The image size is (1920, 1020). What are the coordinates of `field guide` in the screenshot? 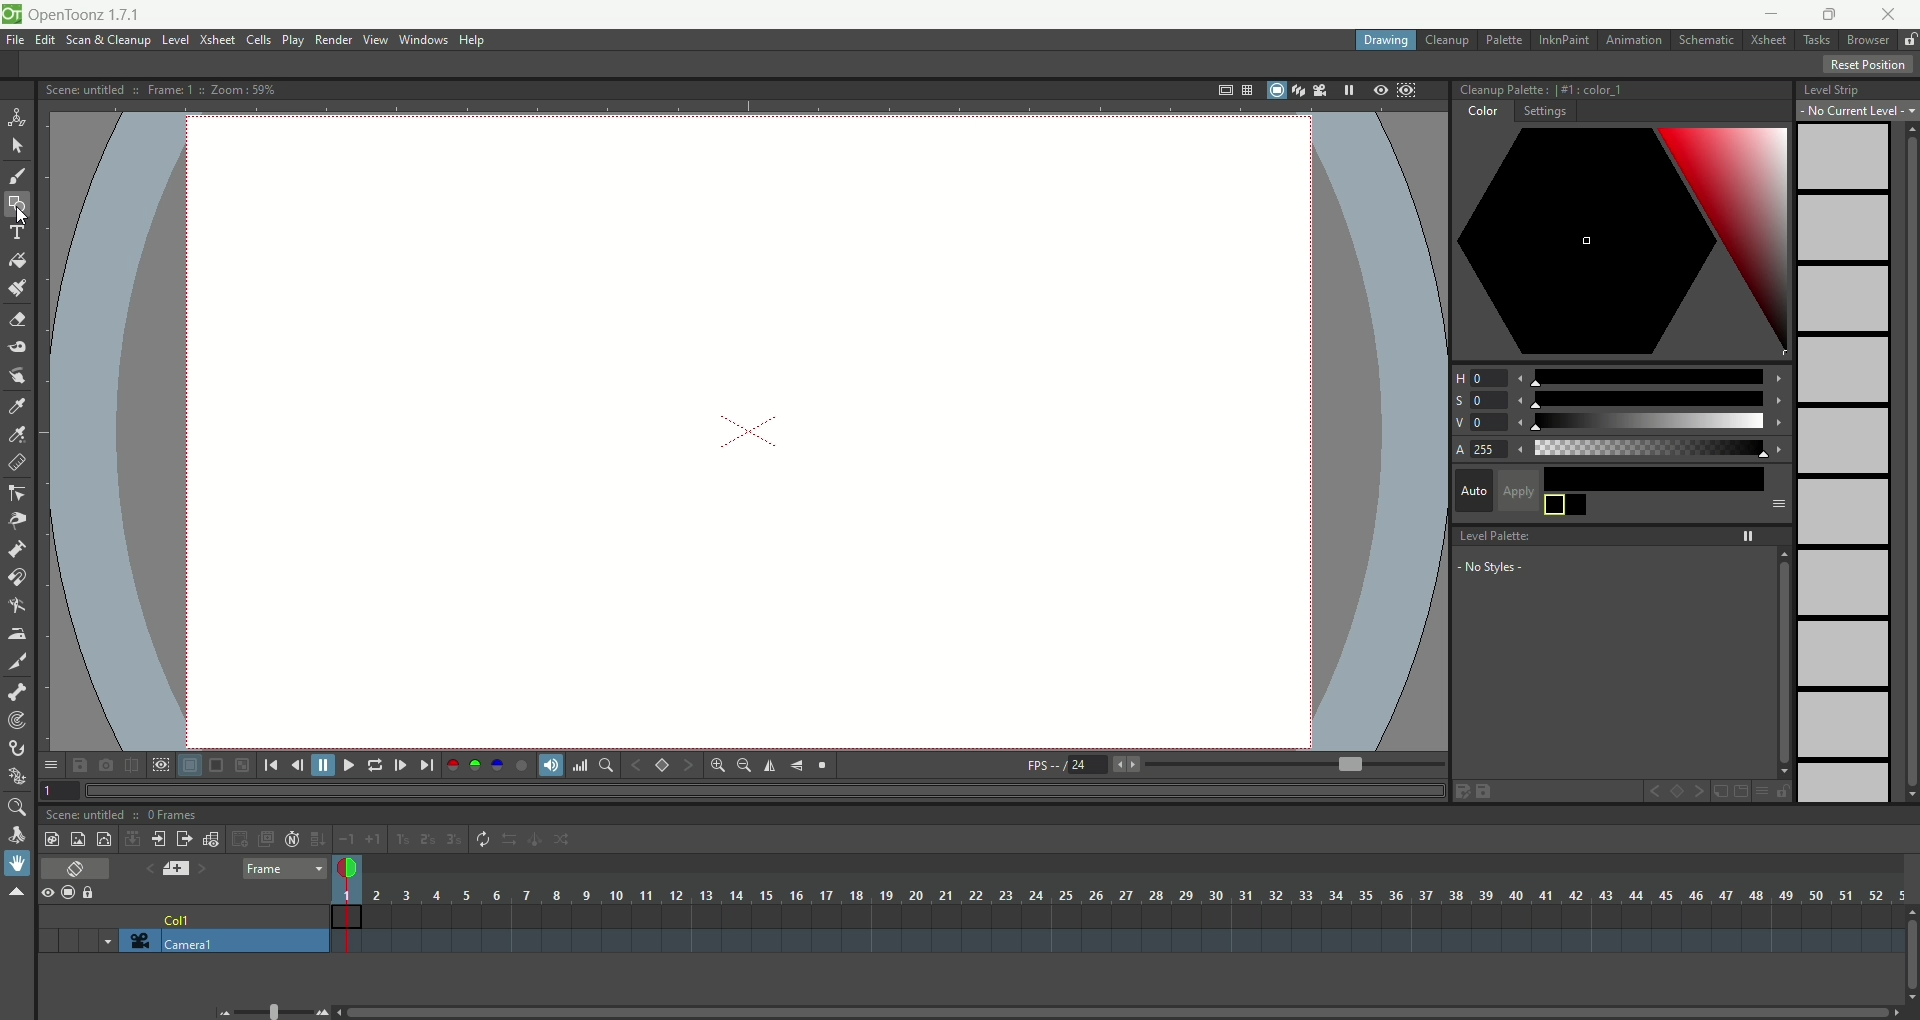 It's located at (1246, 90).